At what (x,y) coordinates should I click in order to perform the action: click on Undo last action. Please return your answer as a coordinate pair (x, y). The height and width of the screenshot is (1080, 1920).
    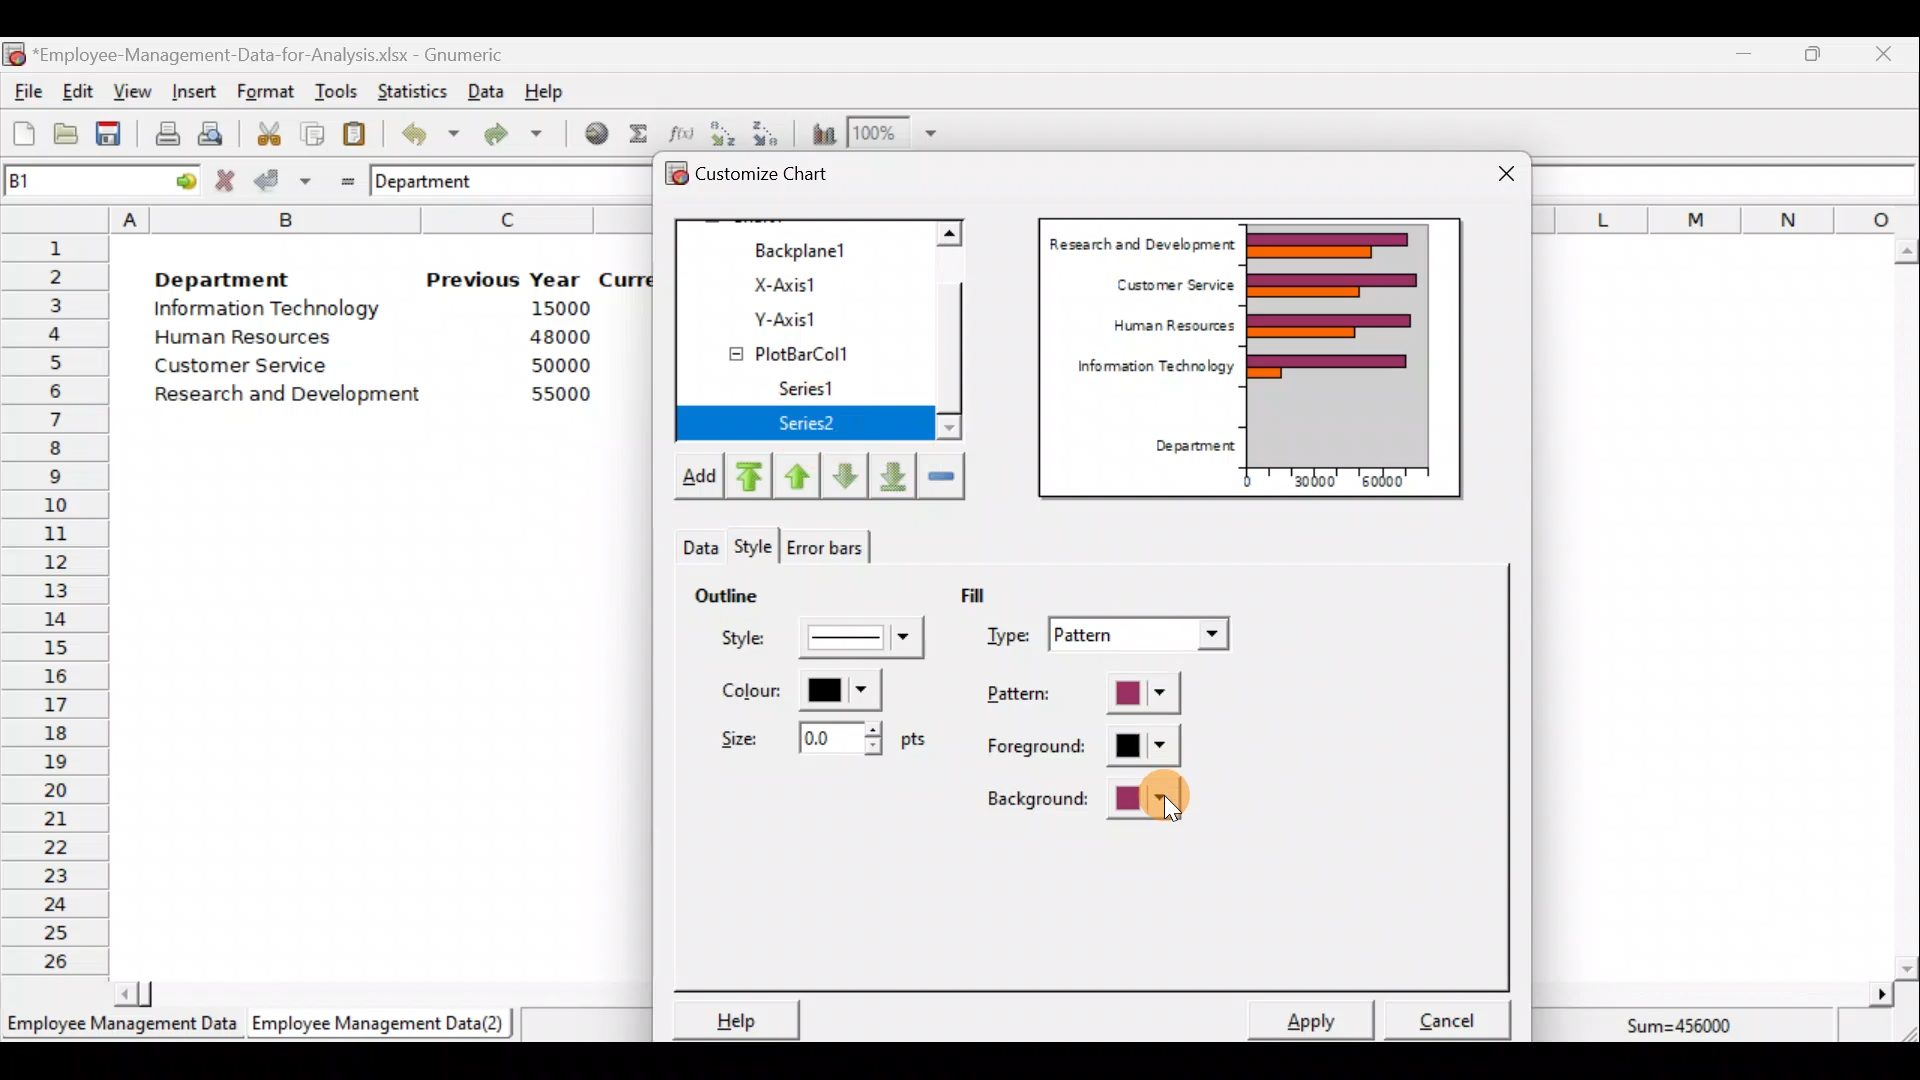
    Looking at the image, I should click on (419, 129).